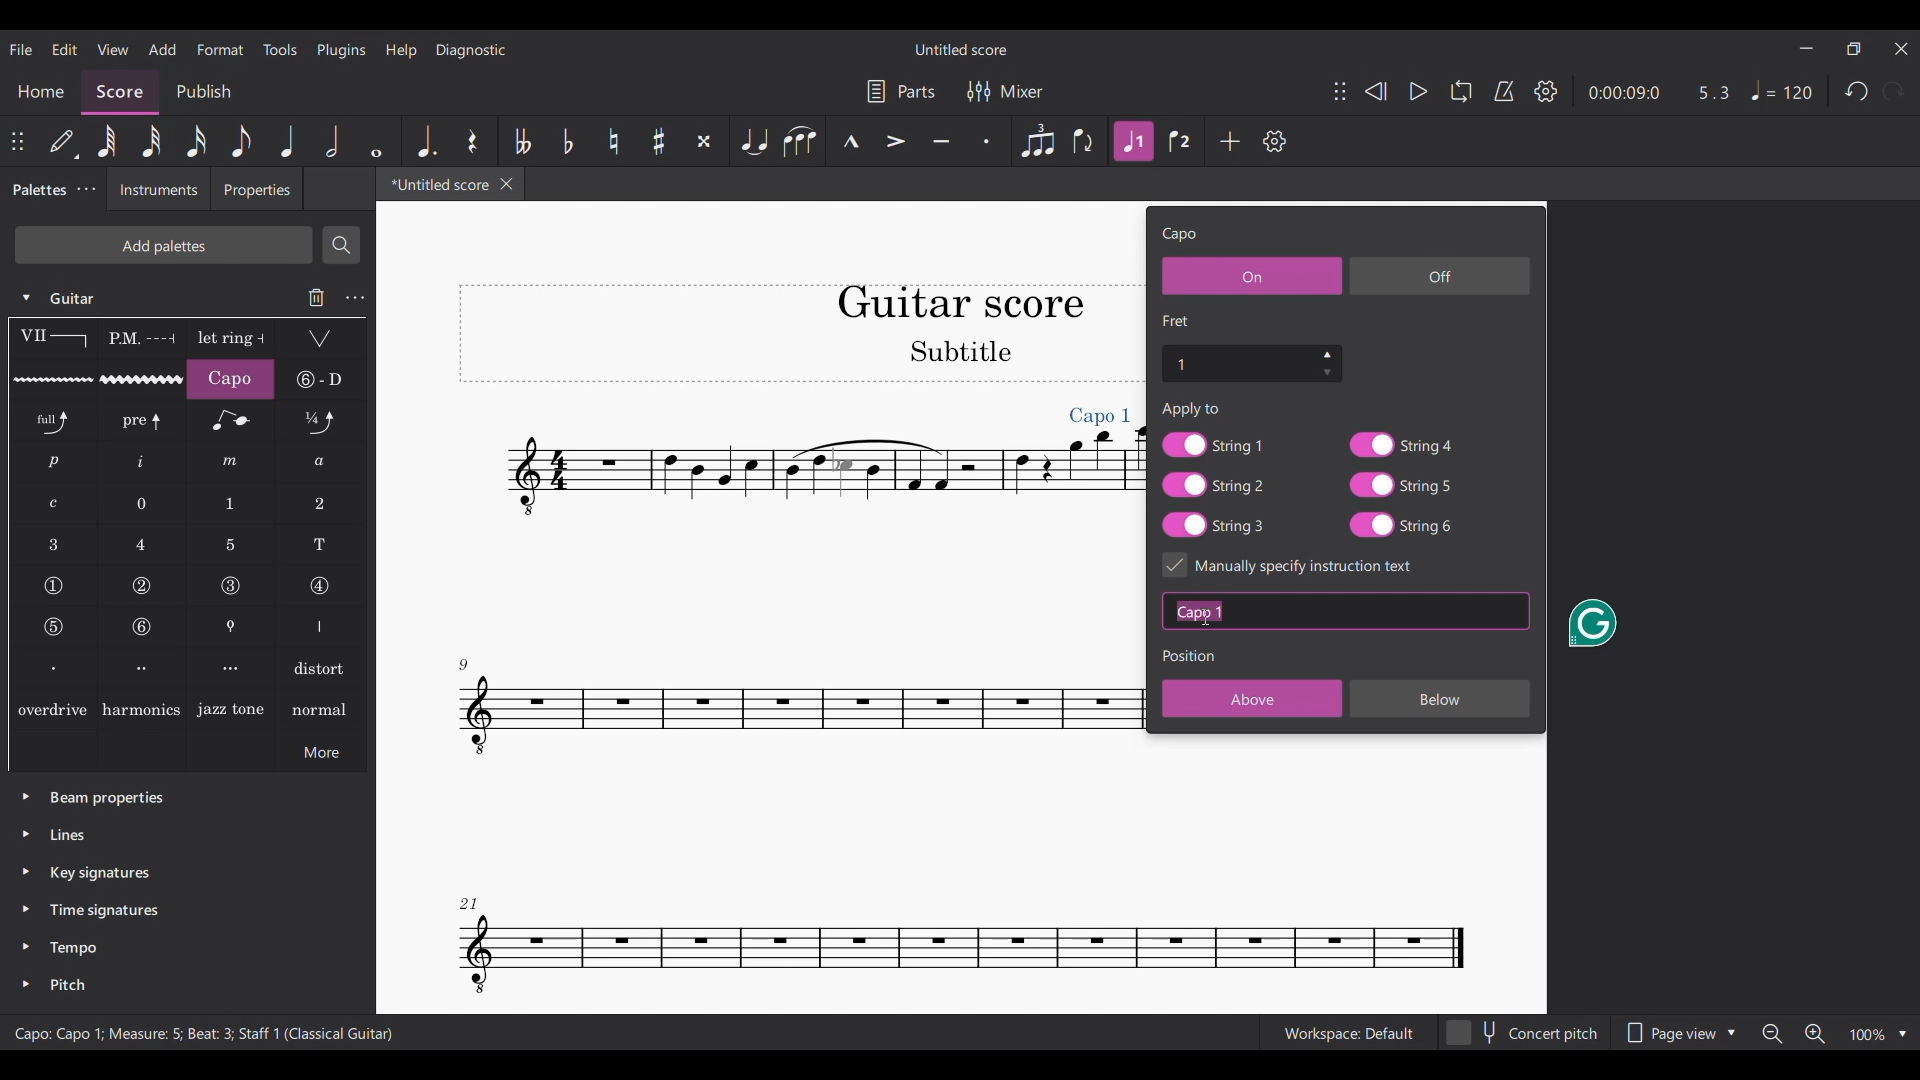  I want to click on normal, so click(320, 708).